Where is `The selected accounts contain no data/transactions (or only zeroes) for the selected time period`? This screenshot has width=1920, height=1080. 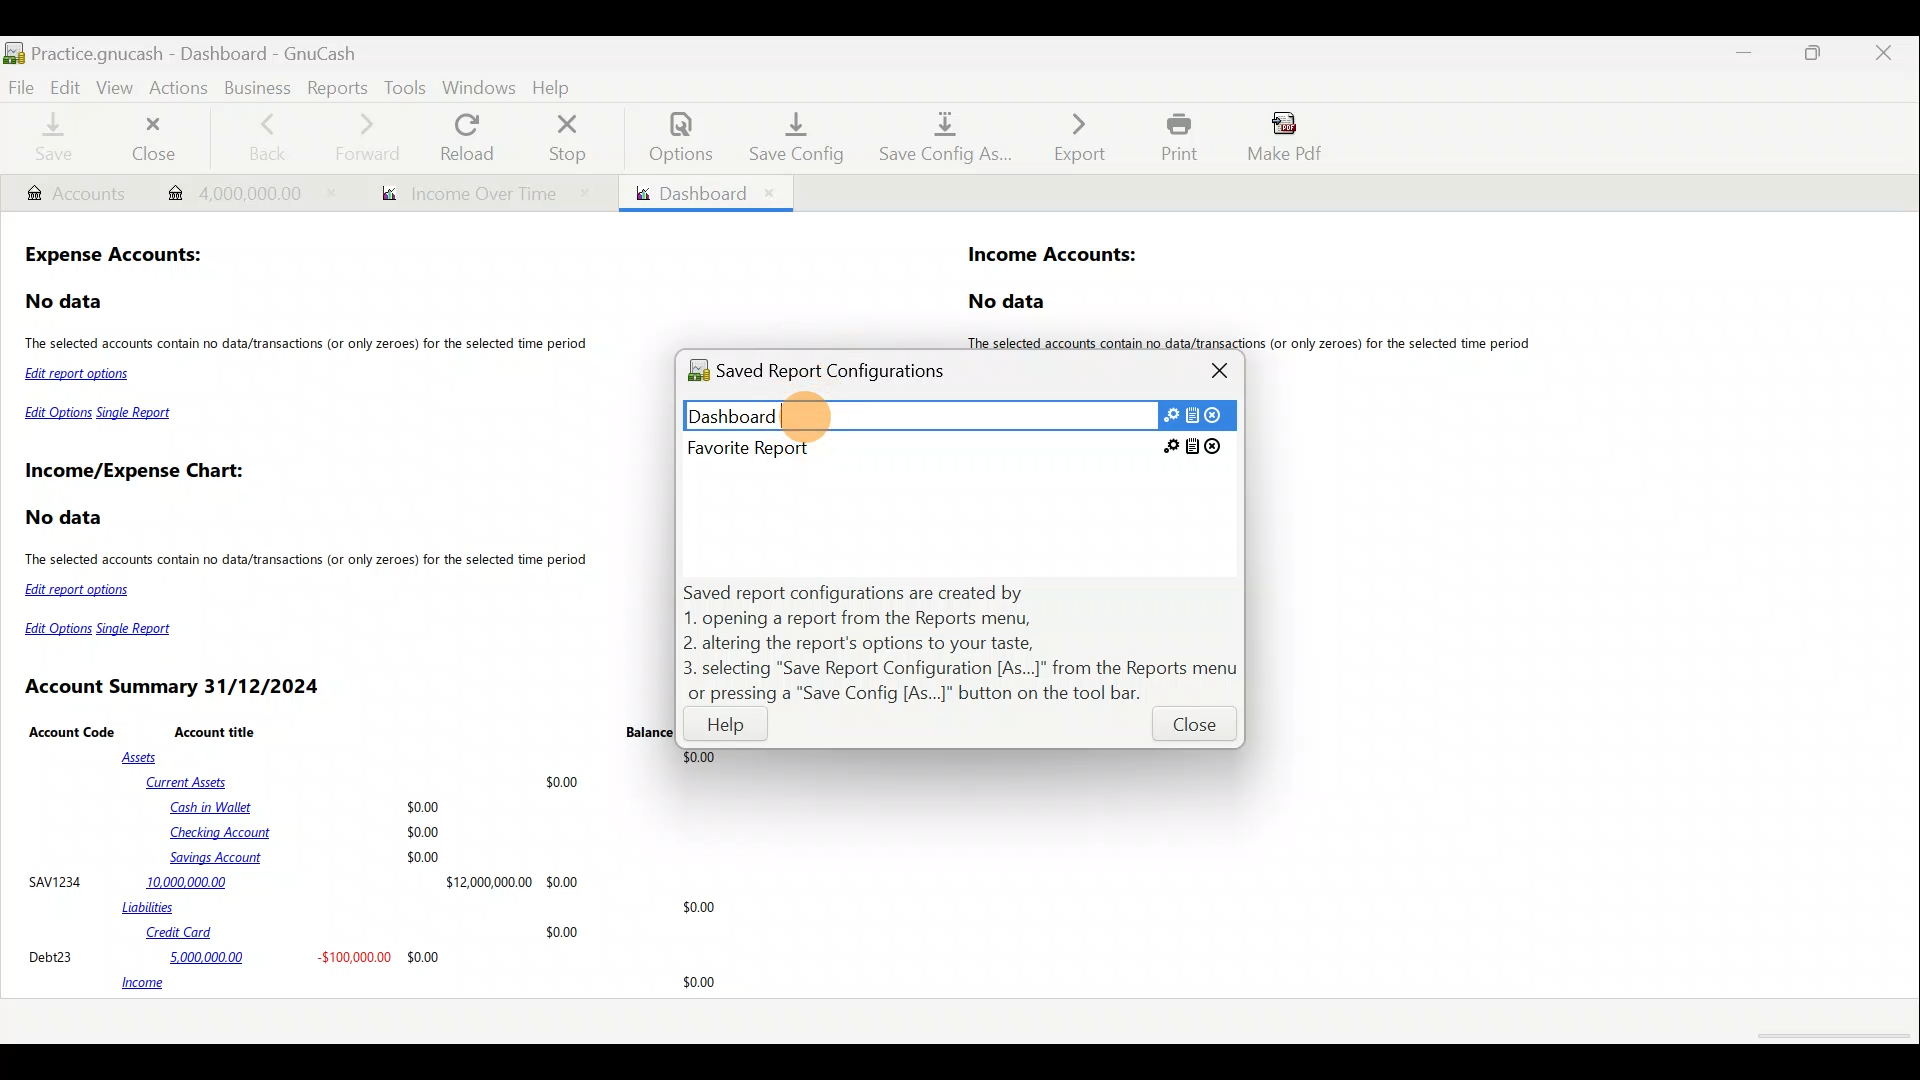 The selected accounts contain no data/transactions (or only zeroes) for the selected time period is located at coordinates (1258, 343).